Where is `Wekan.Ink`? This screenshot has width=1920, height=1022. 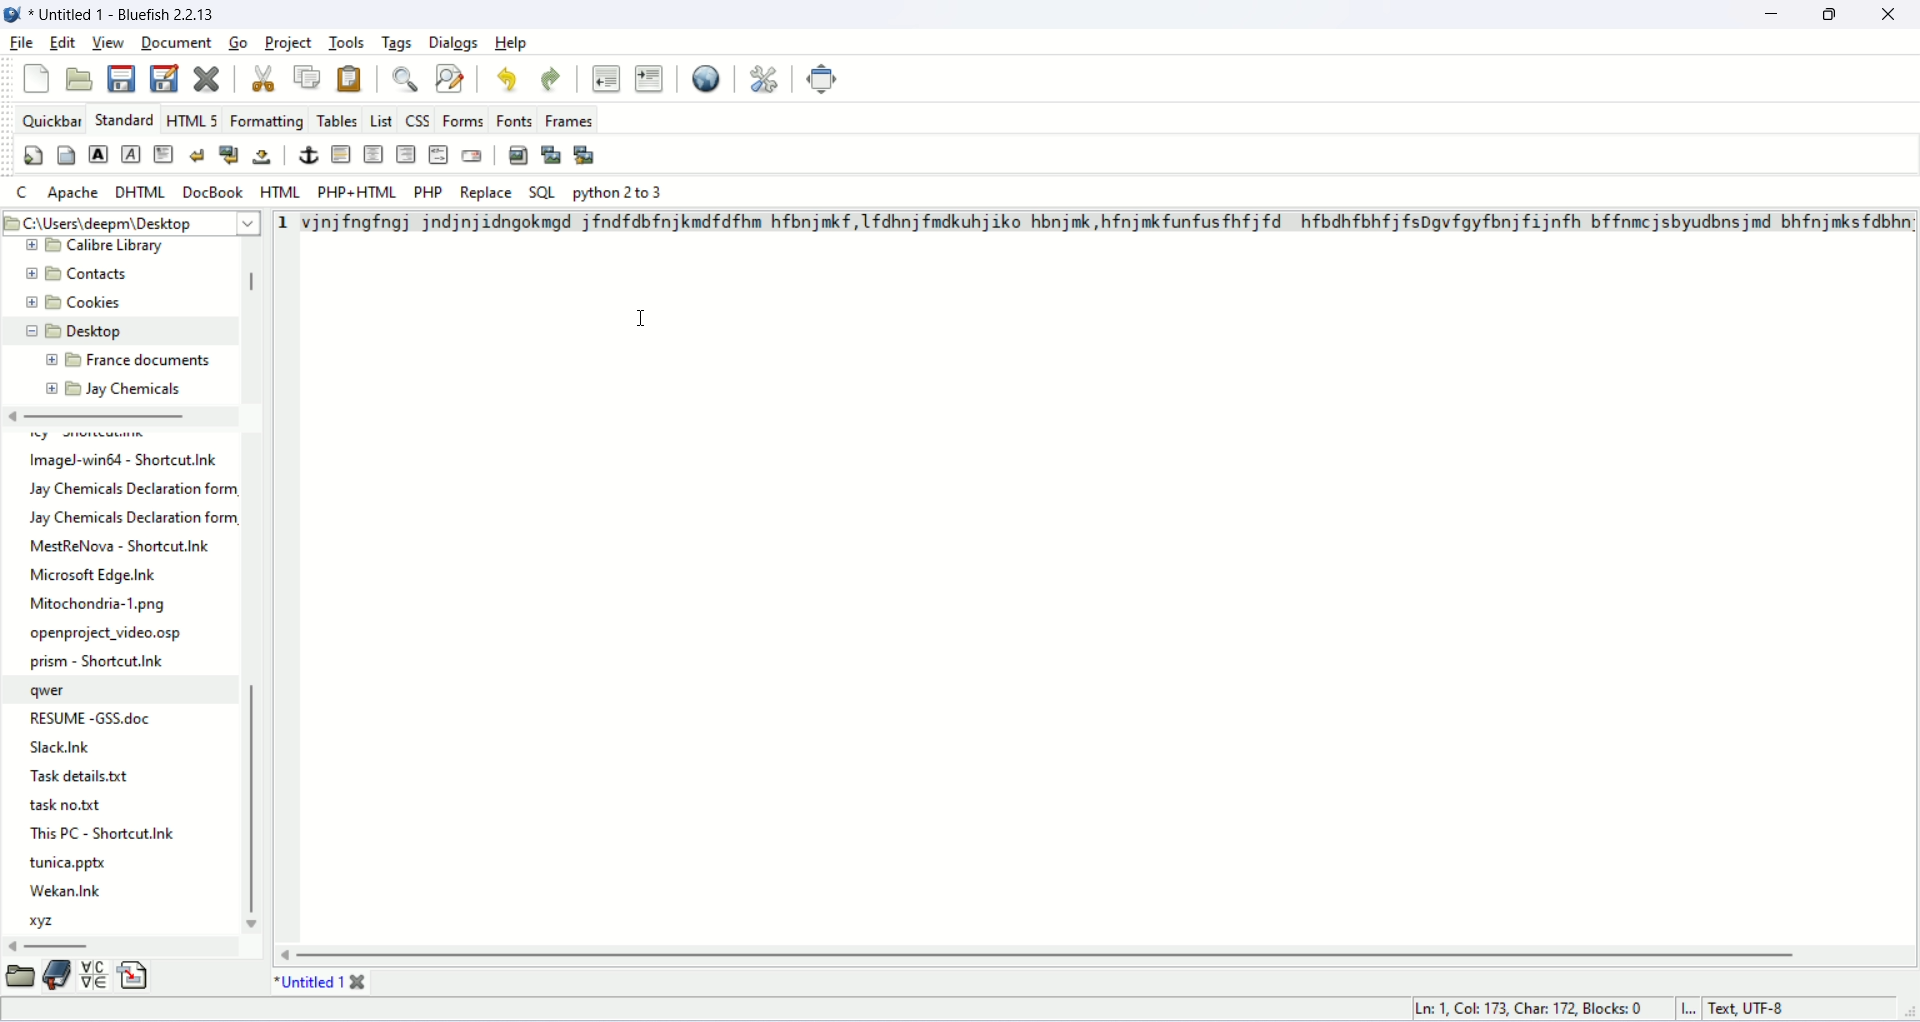
Wekan.Ink is located at coordinates (65, 891).